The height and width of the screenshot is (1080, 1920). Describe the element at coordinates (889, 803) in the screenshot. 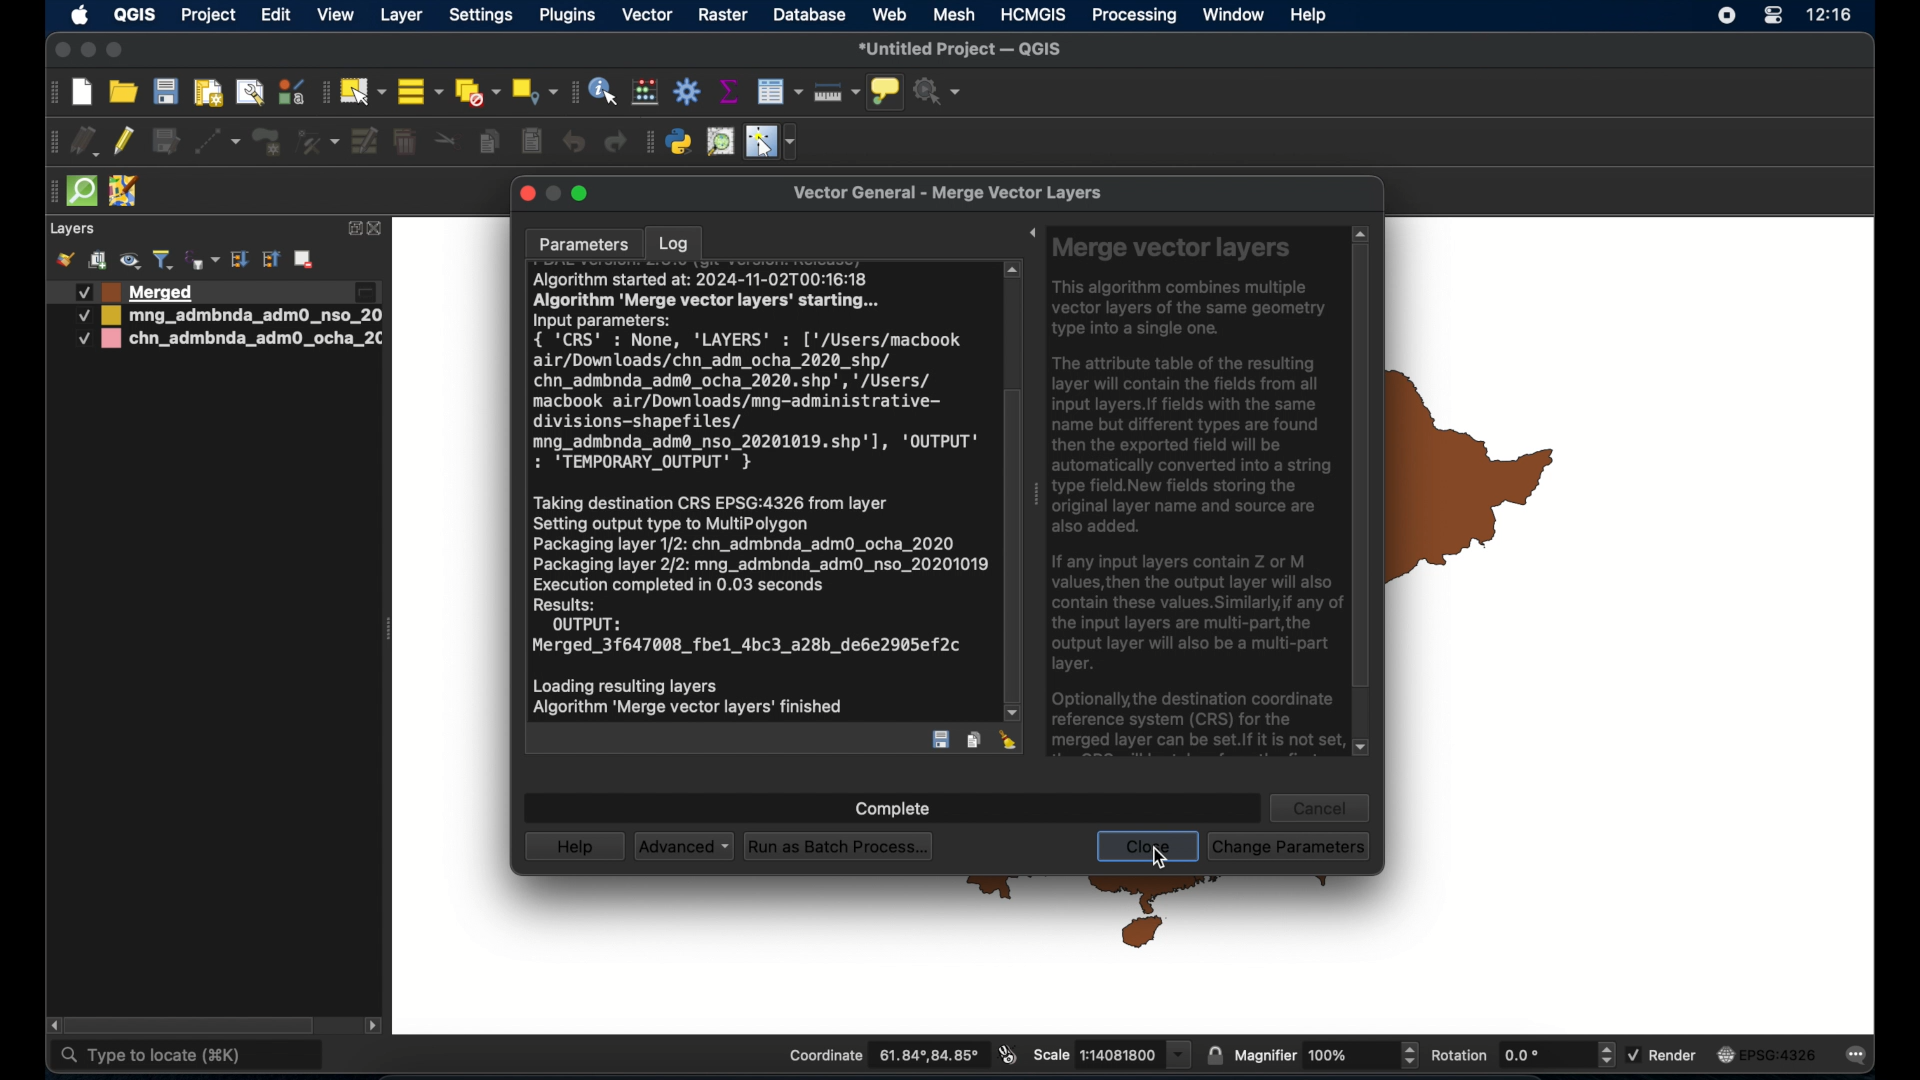

I see `0%` at that location.